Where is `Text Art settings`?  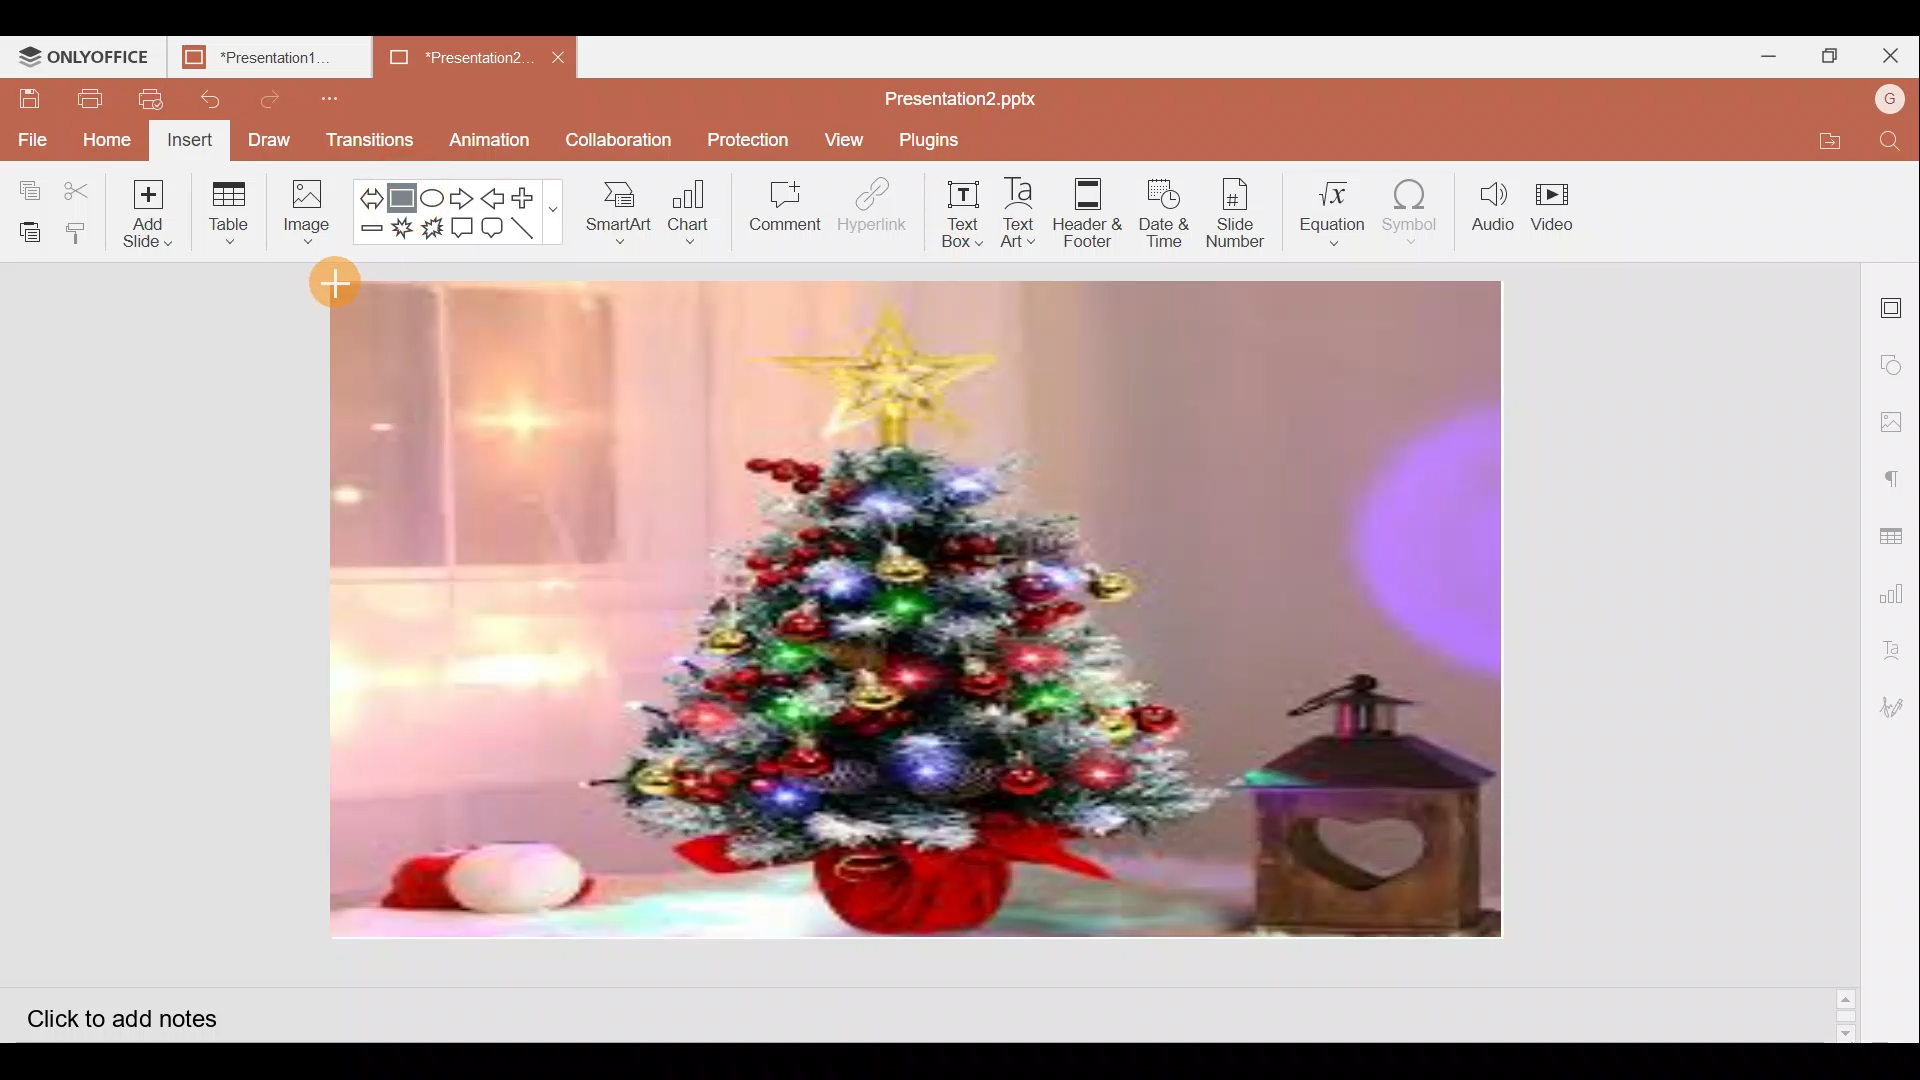
Text Art settings is located at coordinates (1900, 646).